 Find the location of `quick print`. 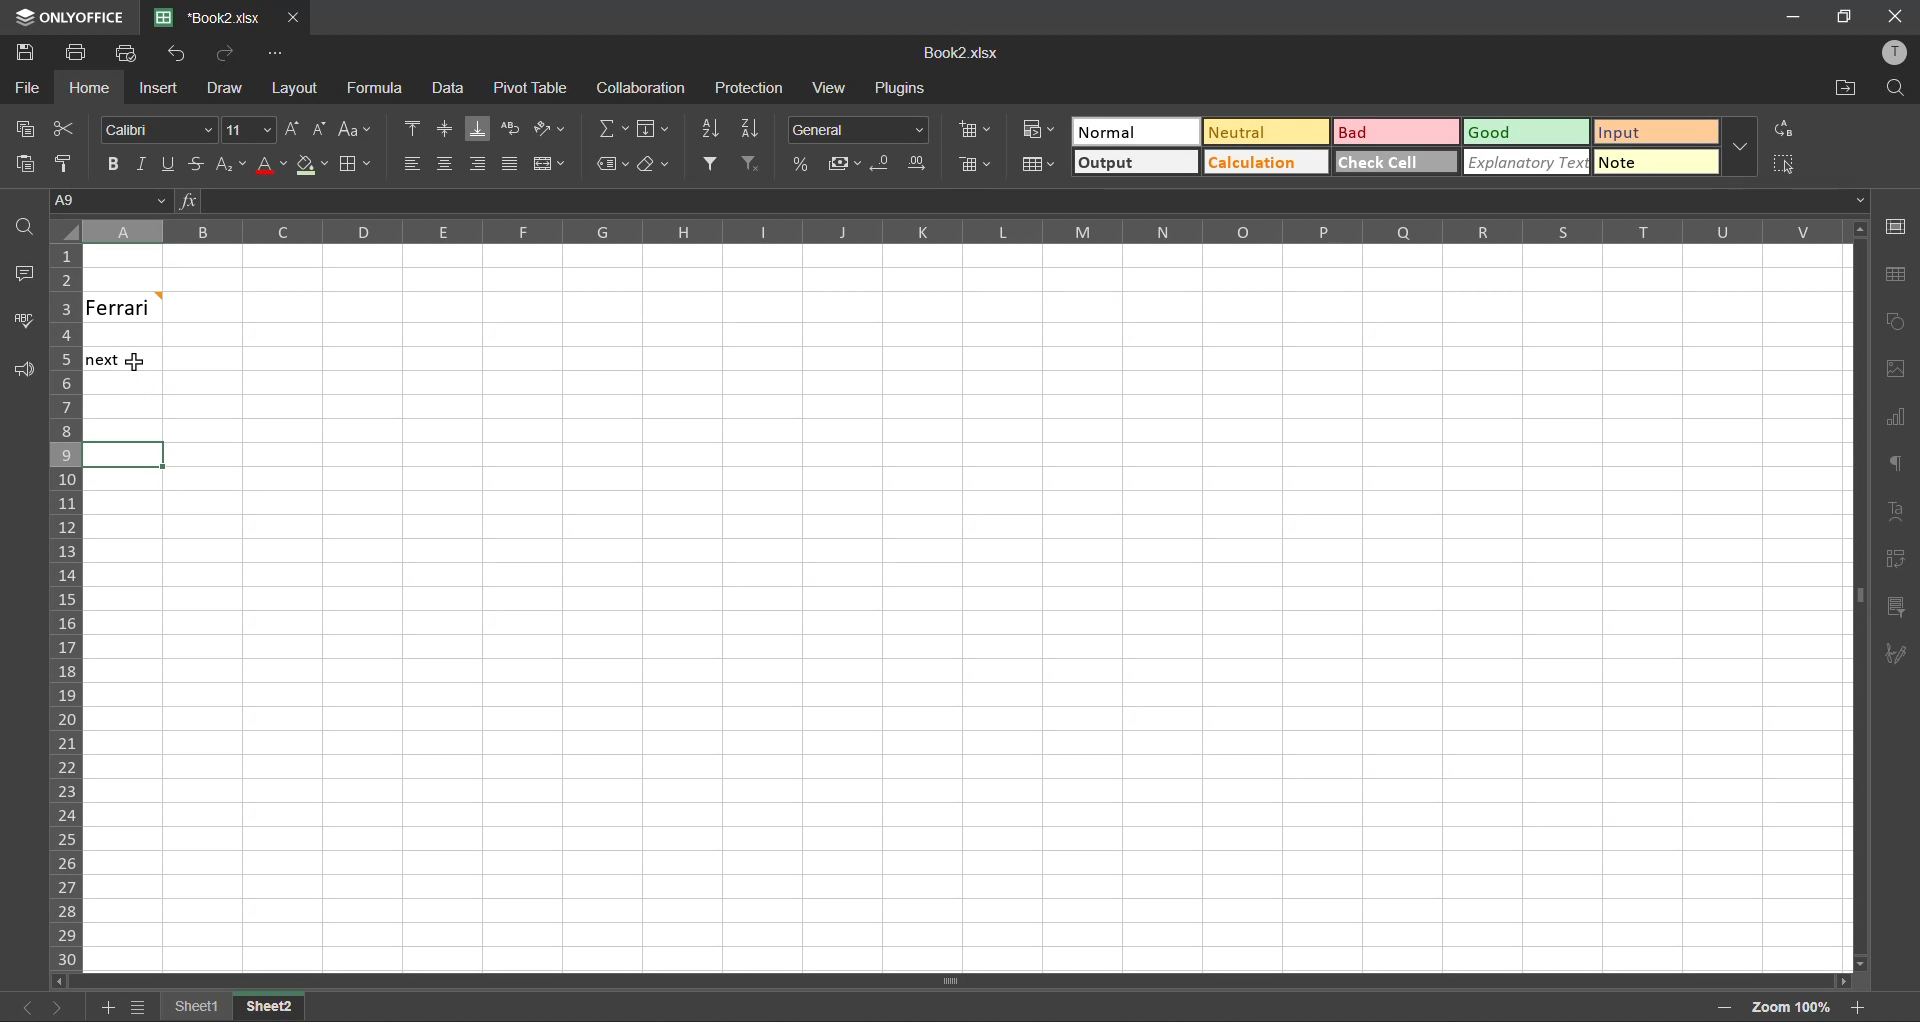

quick print is located at coordinates (123, 52).